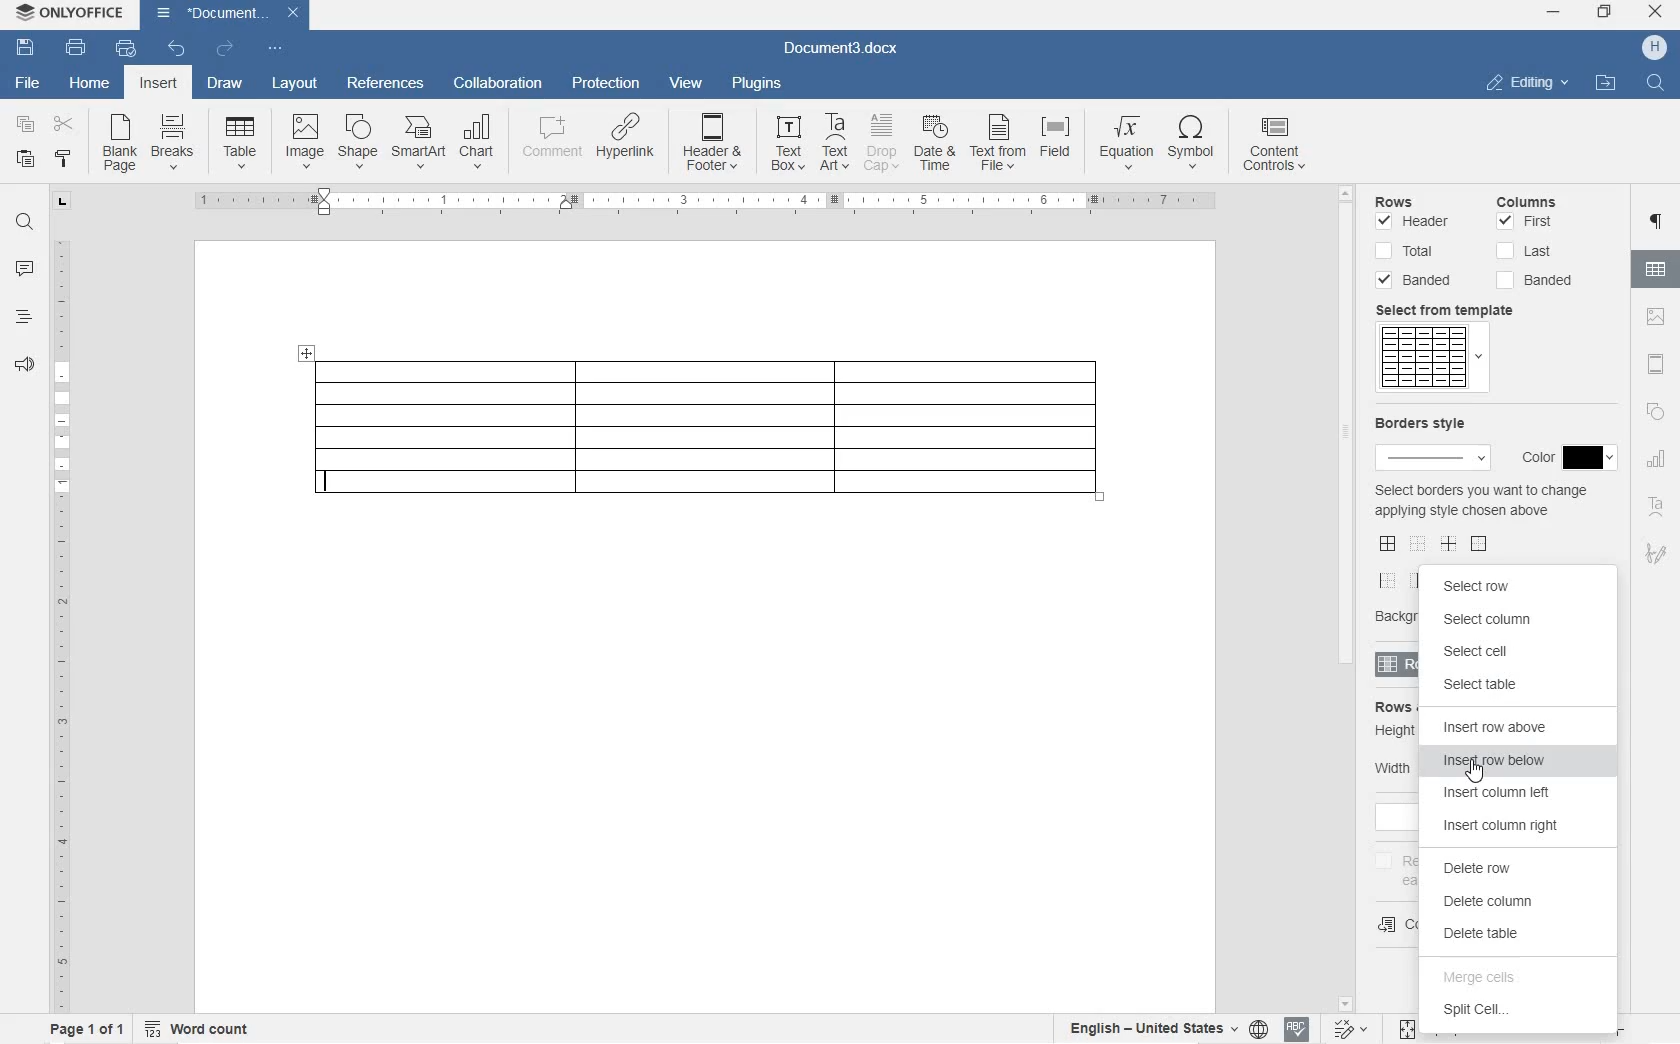 Image resolution: width=1680 pixels, height=1044 pixels. What do you see at coordinates (224, 48) in the screenshot?
I see `REDO` at bounding box center [224, 48].